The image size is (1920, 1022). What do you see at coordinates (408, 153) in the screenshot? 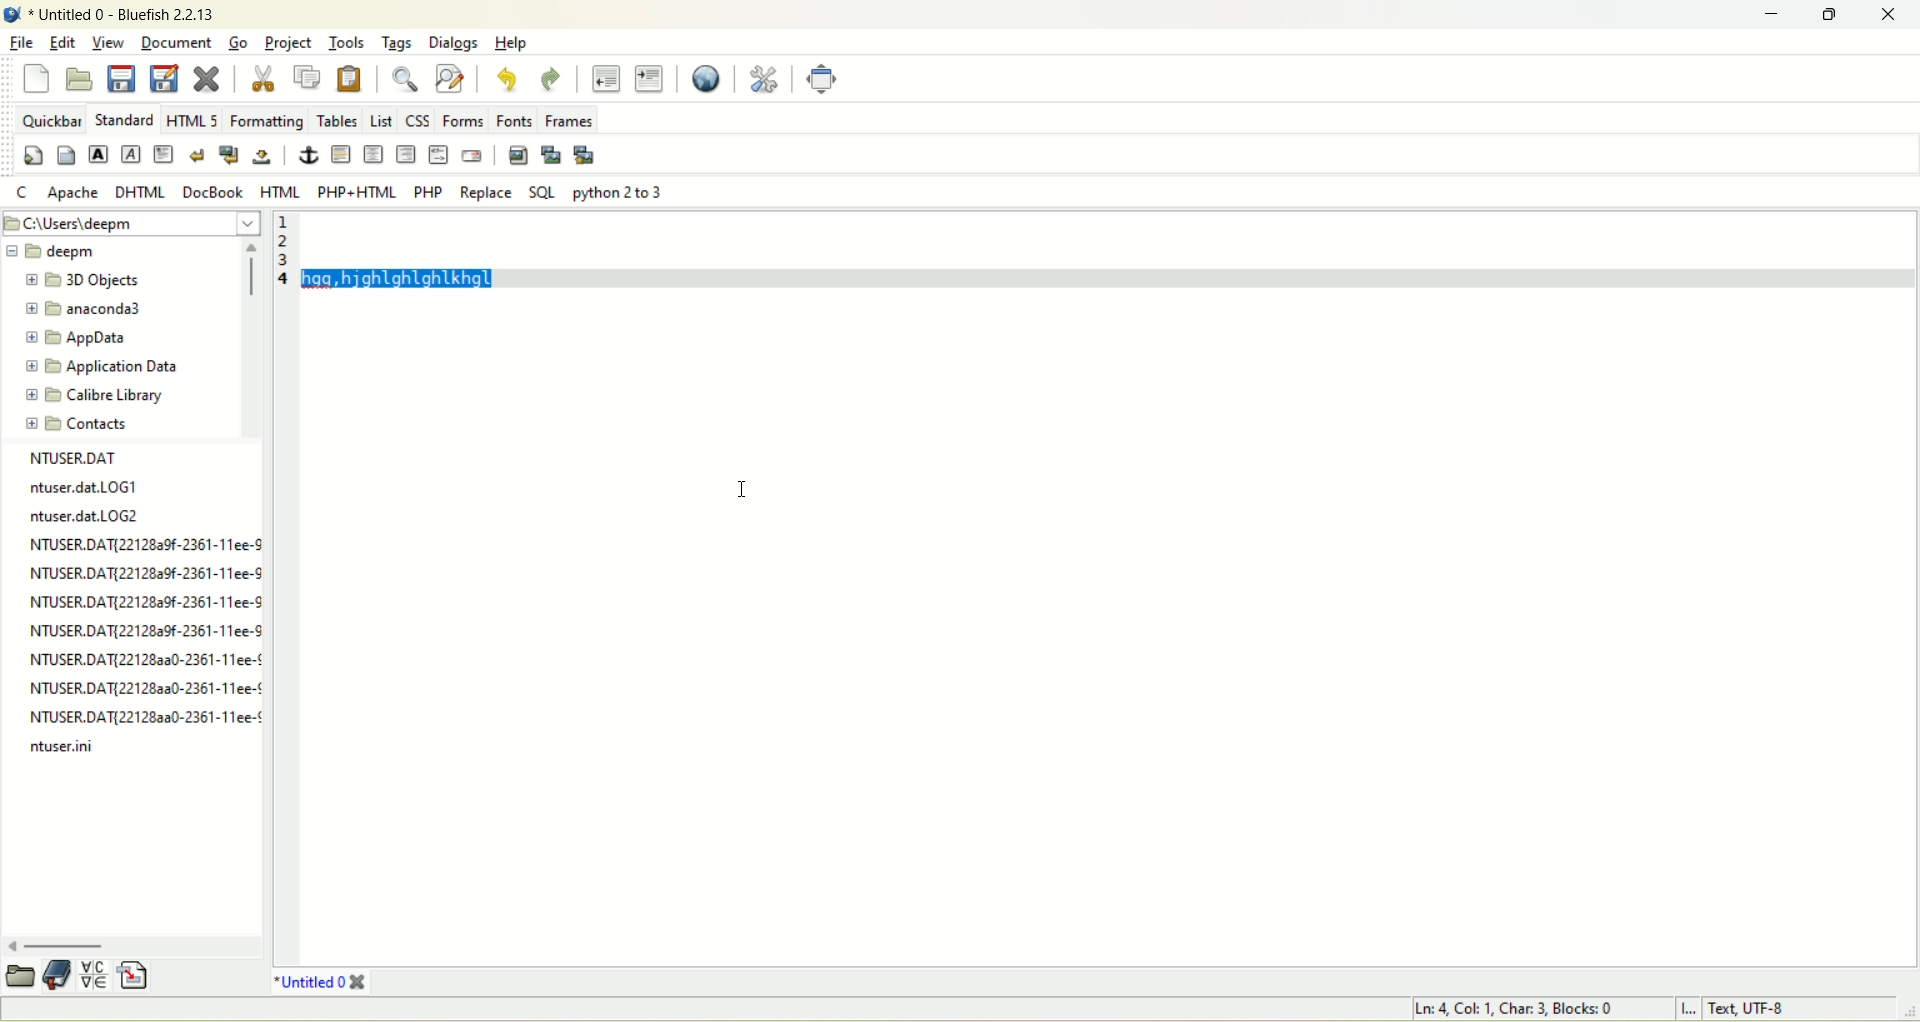
I see `right justify` at bounding box center [408, 153].